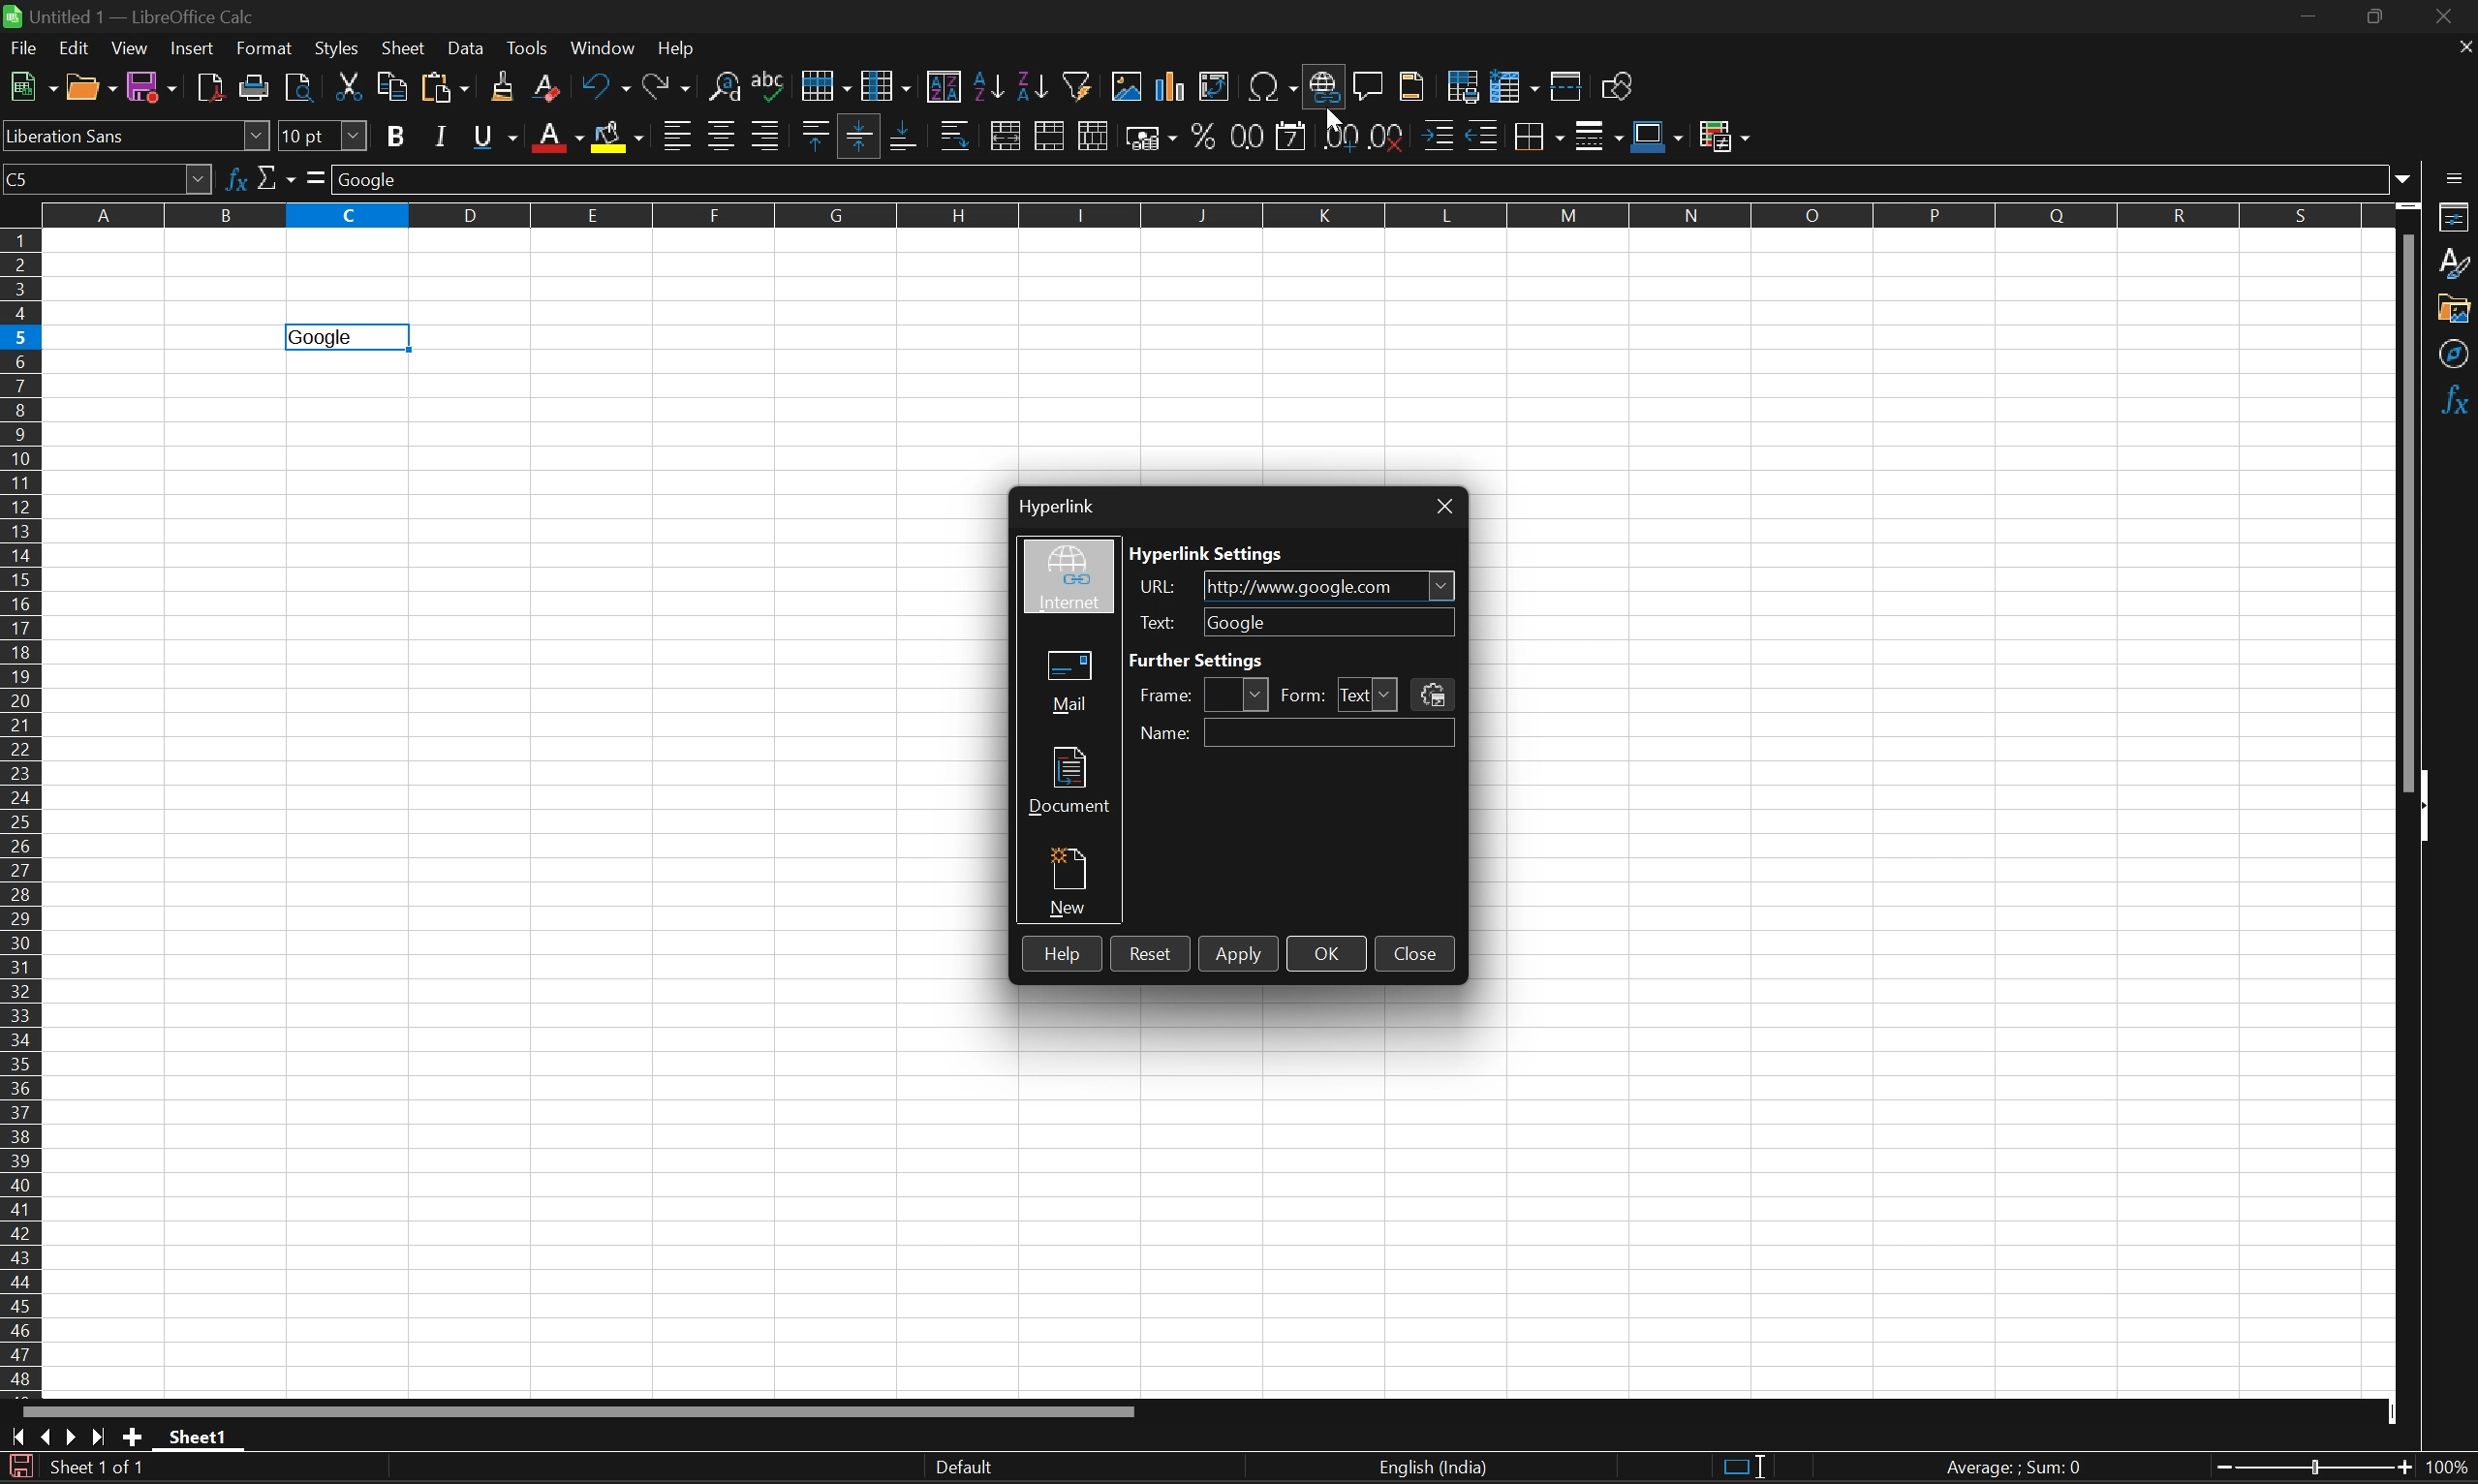 Image resolution: width=2478 pixels, height=1484 pixels. Describe the element at coordinates (1360, 178) in the screenshot. I see `Input line` at that location.